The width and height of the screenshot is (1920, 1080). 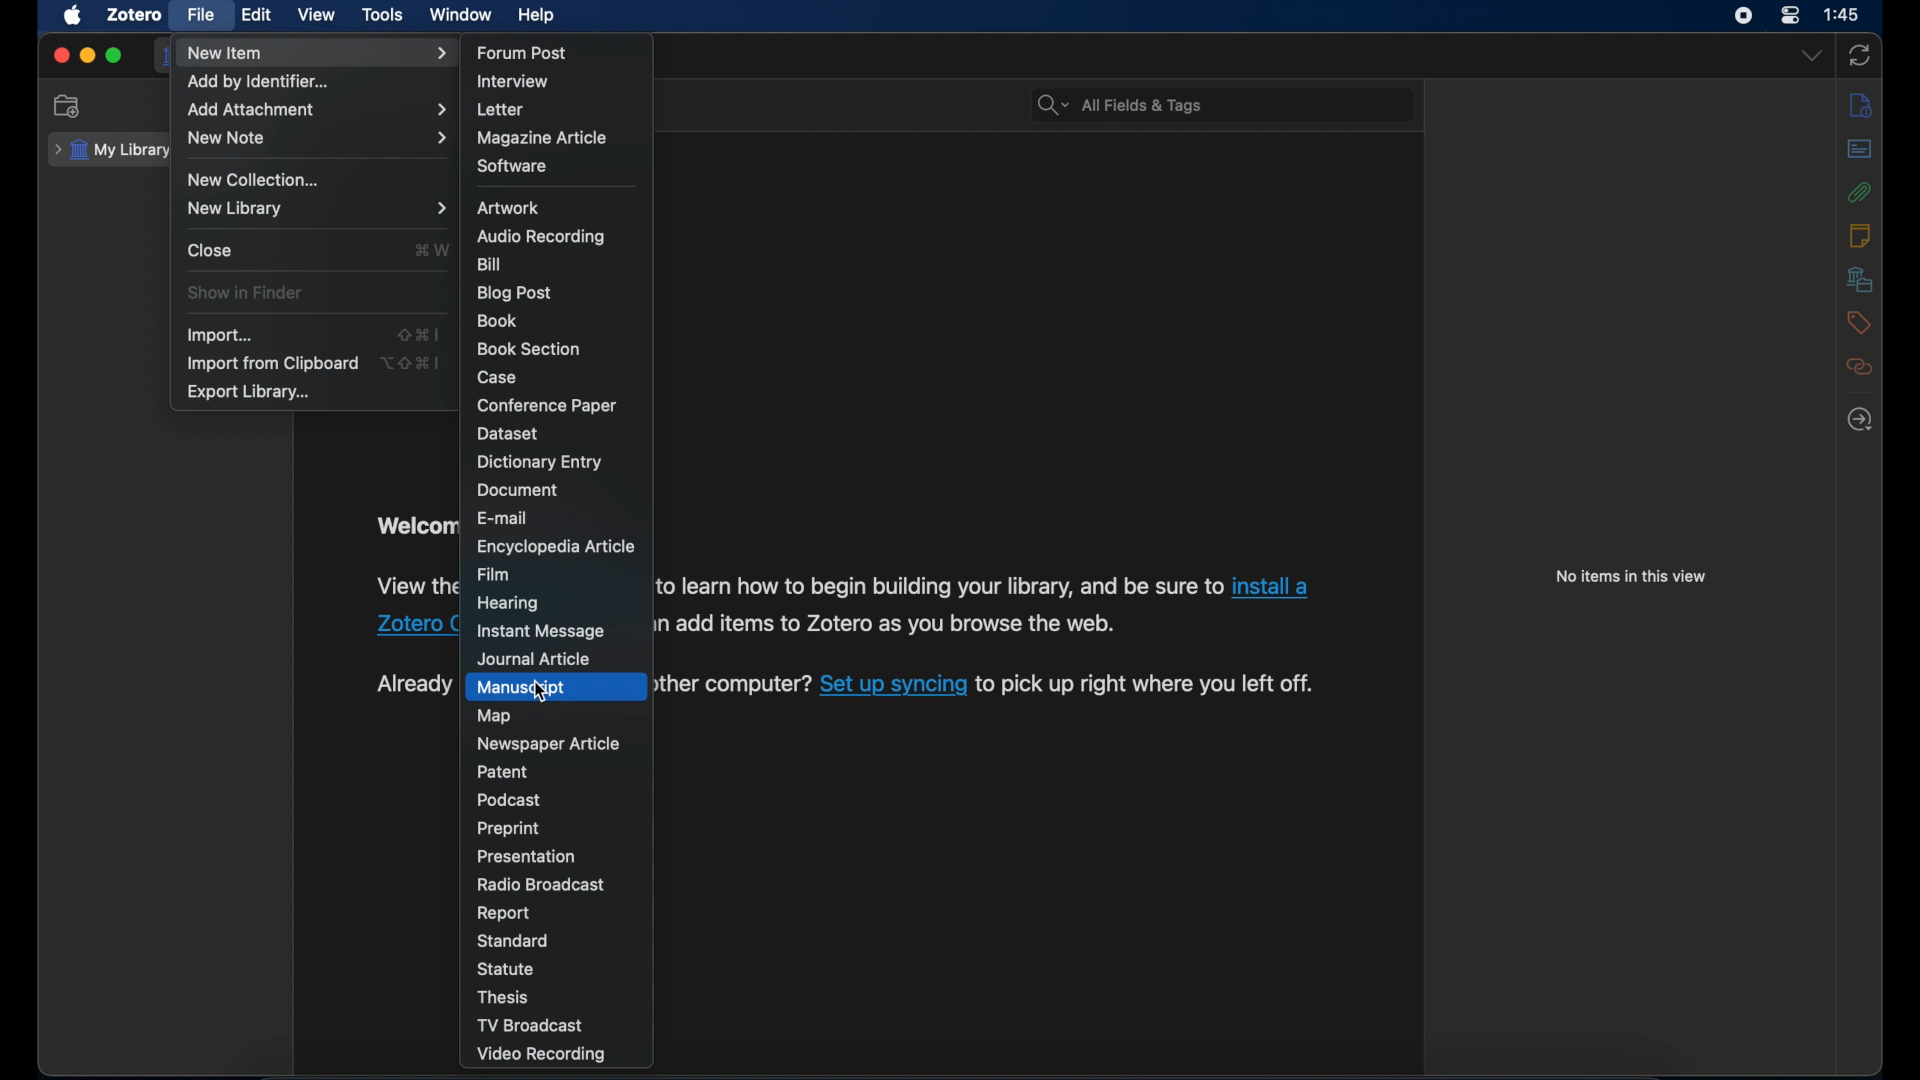 What do you see at coordinates (532, 659) in the screenshot?
I see `journal article` at bounding box center [532, 659].